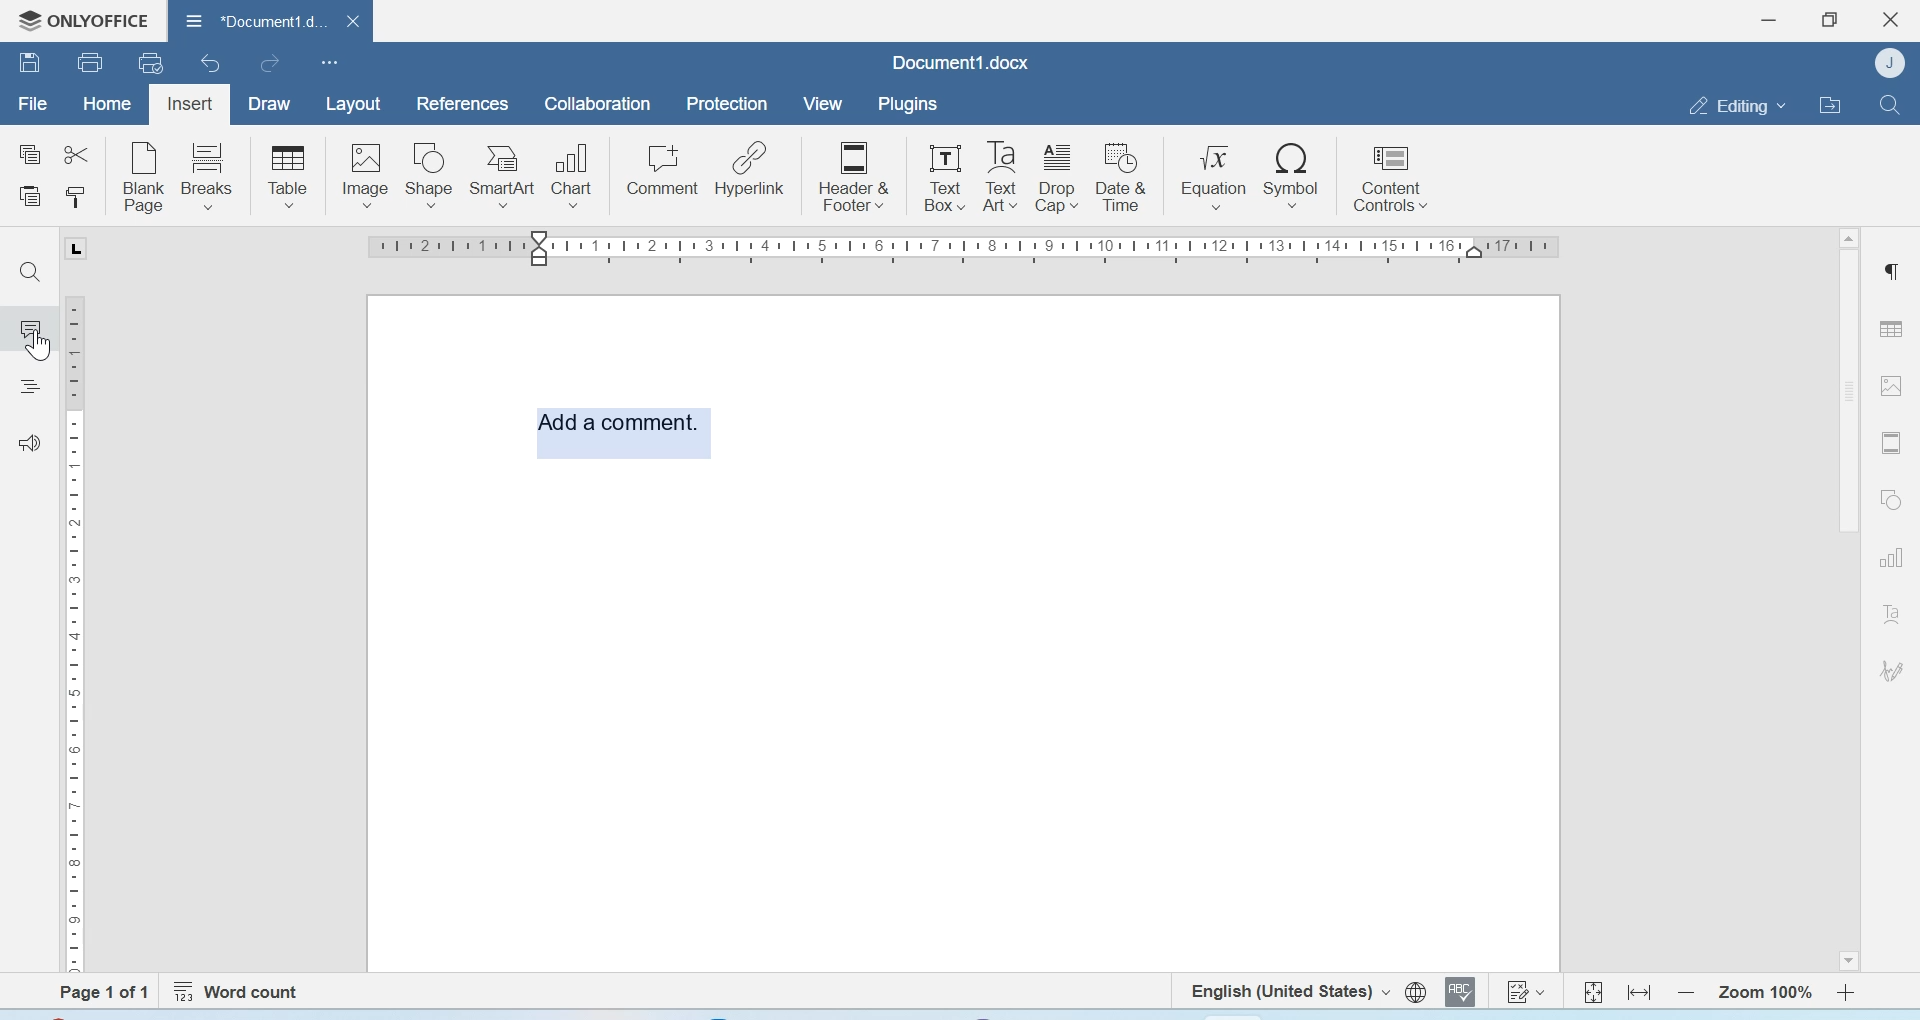 The height and width of the screenshot is (1020, 1920). What do you see at coordinates (430, 176) in the screenshot?
I see `Shape` at bounding box center [430, 176].